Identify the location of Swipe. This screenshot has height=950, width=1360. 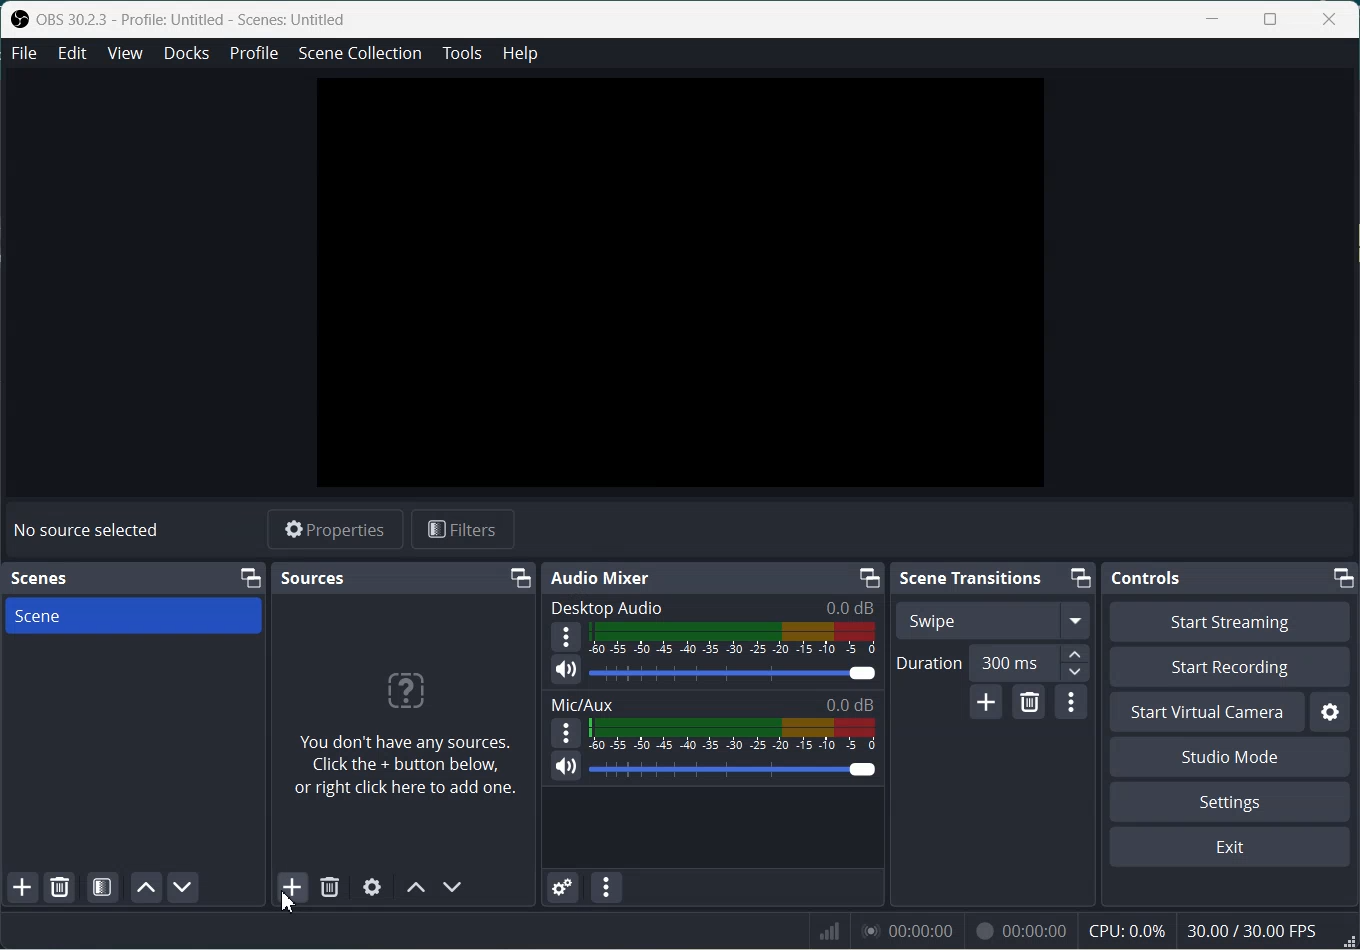
(992, 620).